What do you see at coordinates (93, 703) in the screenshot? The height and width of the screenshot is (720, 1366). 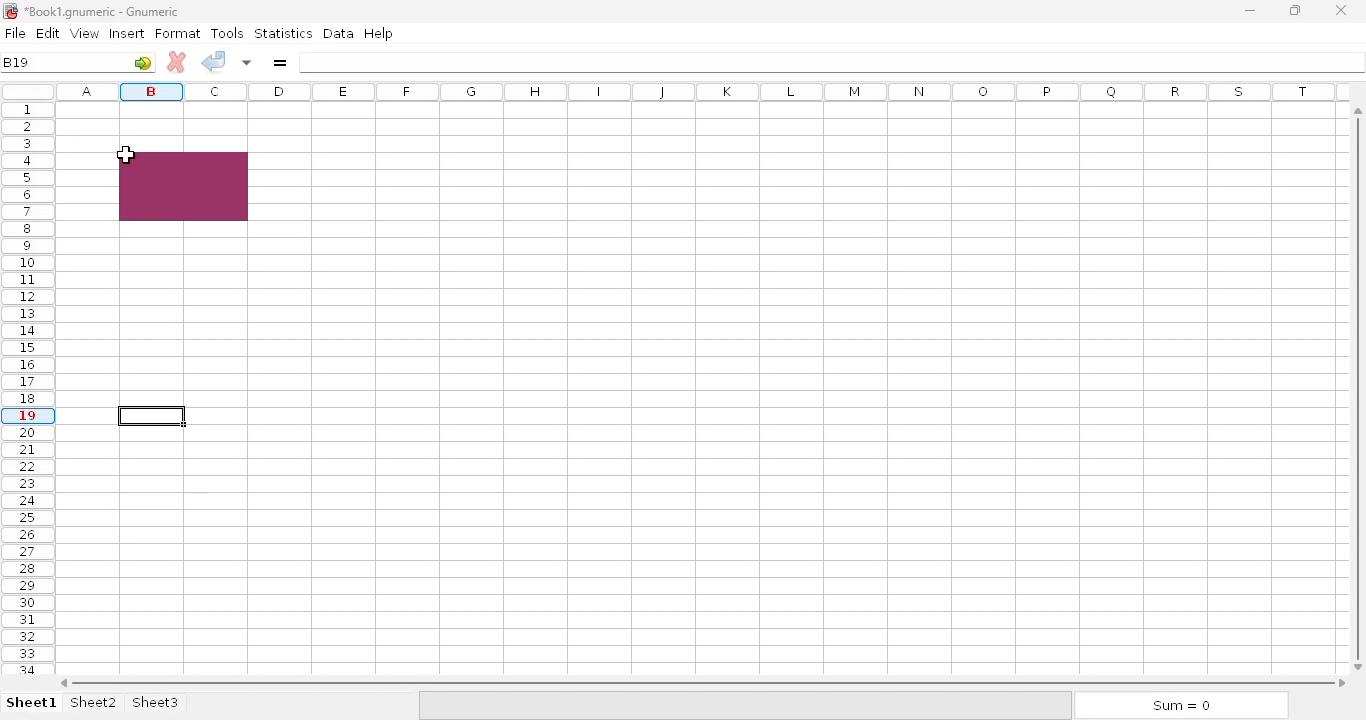 I see `sheet2` at bounding box center [93, 703].